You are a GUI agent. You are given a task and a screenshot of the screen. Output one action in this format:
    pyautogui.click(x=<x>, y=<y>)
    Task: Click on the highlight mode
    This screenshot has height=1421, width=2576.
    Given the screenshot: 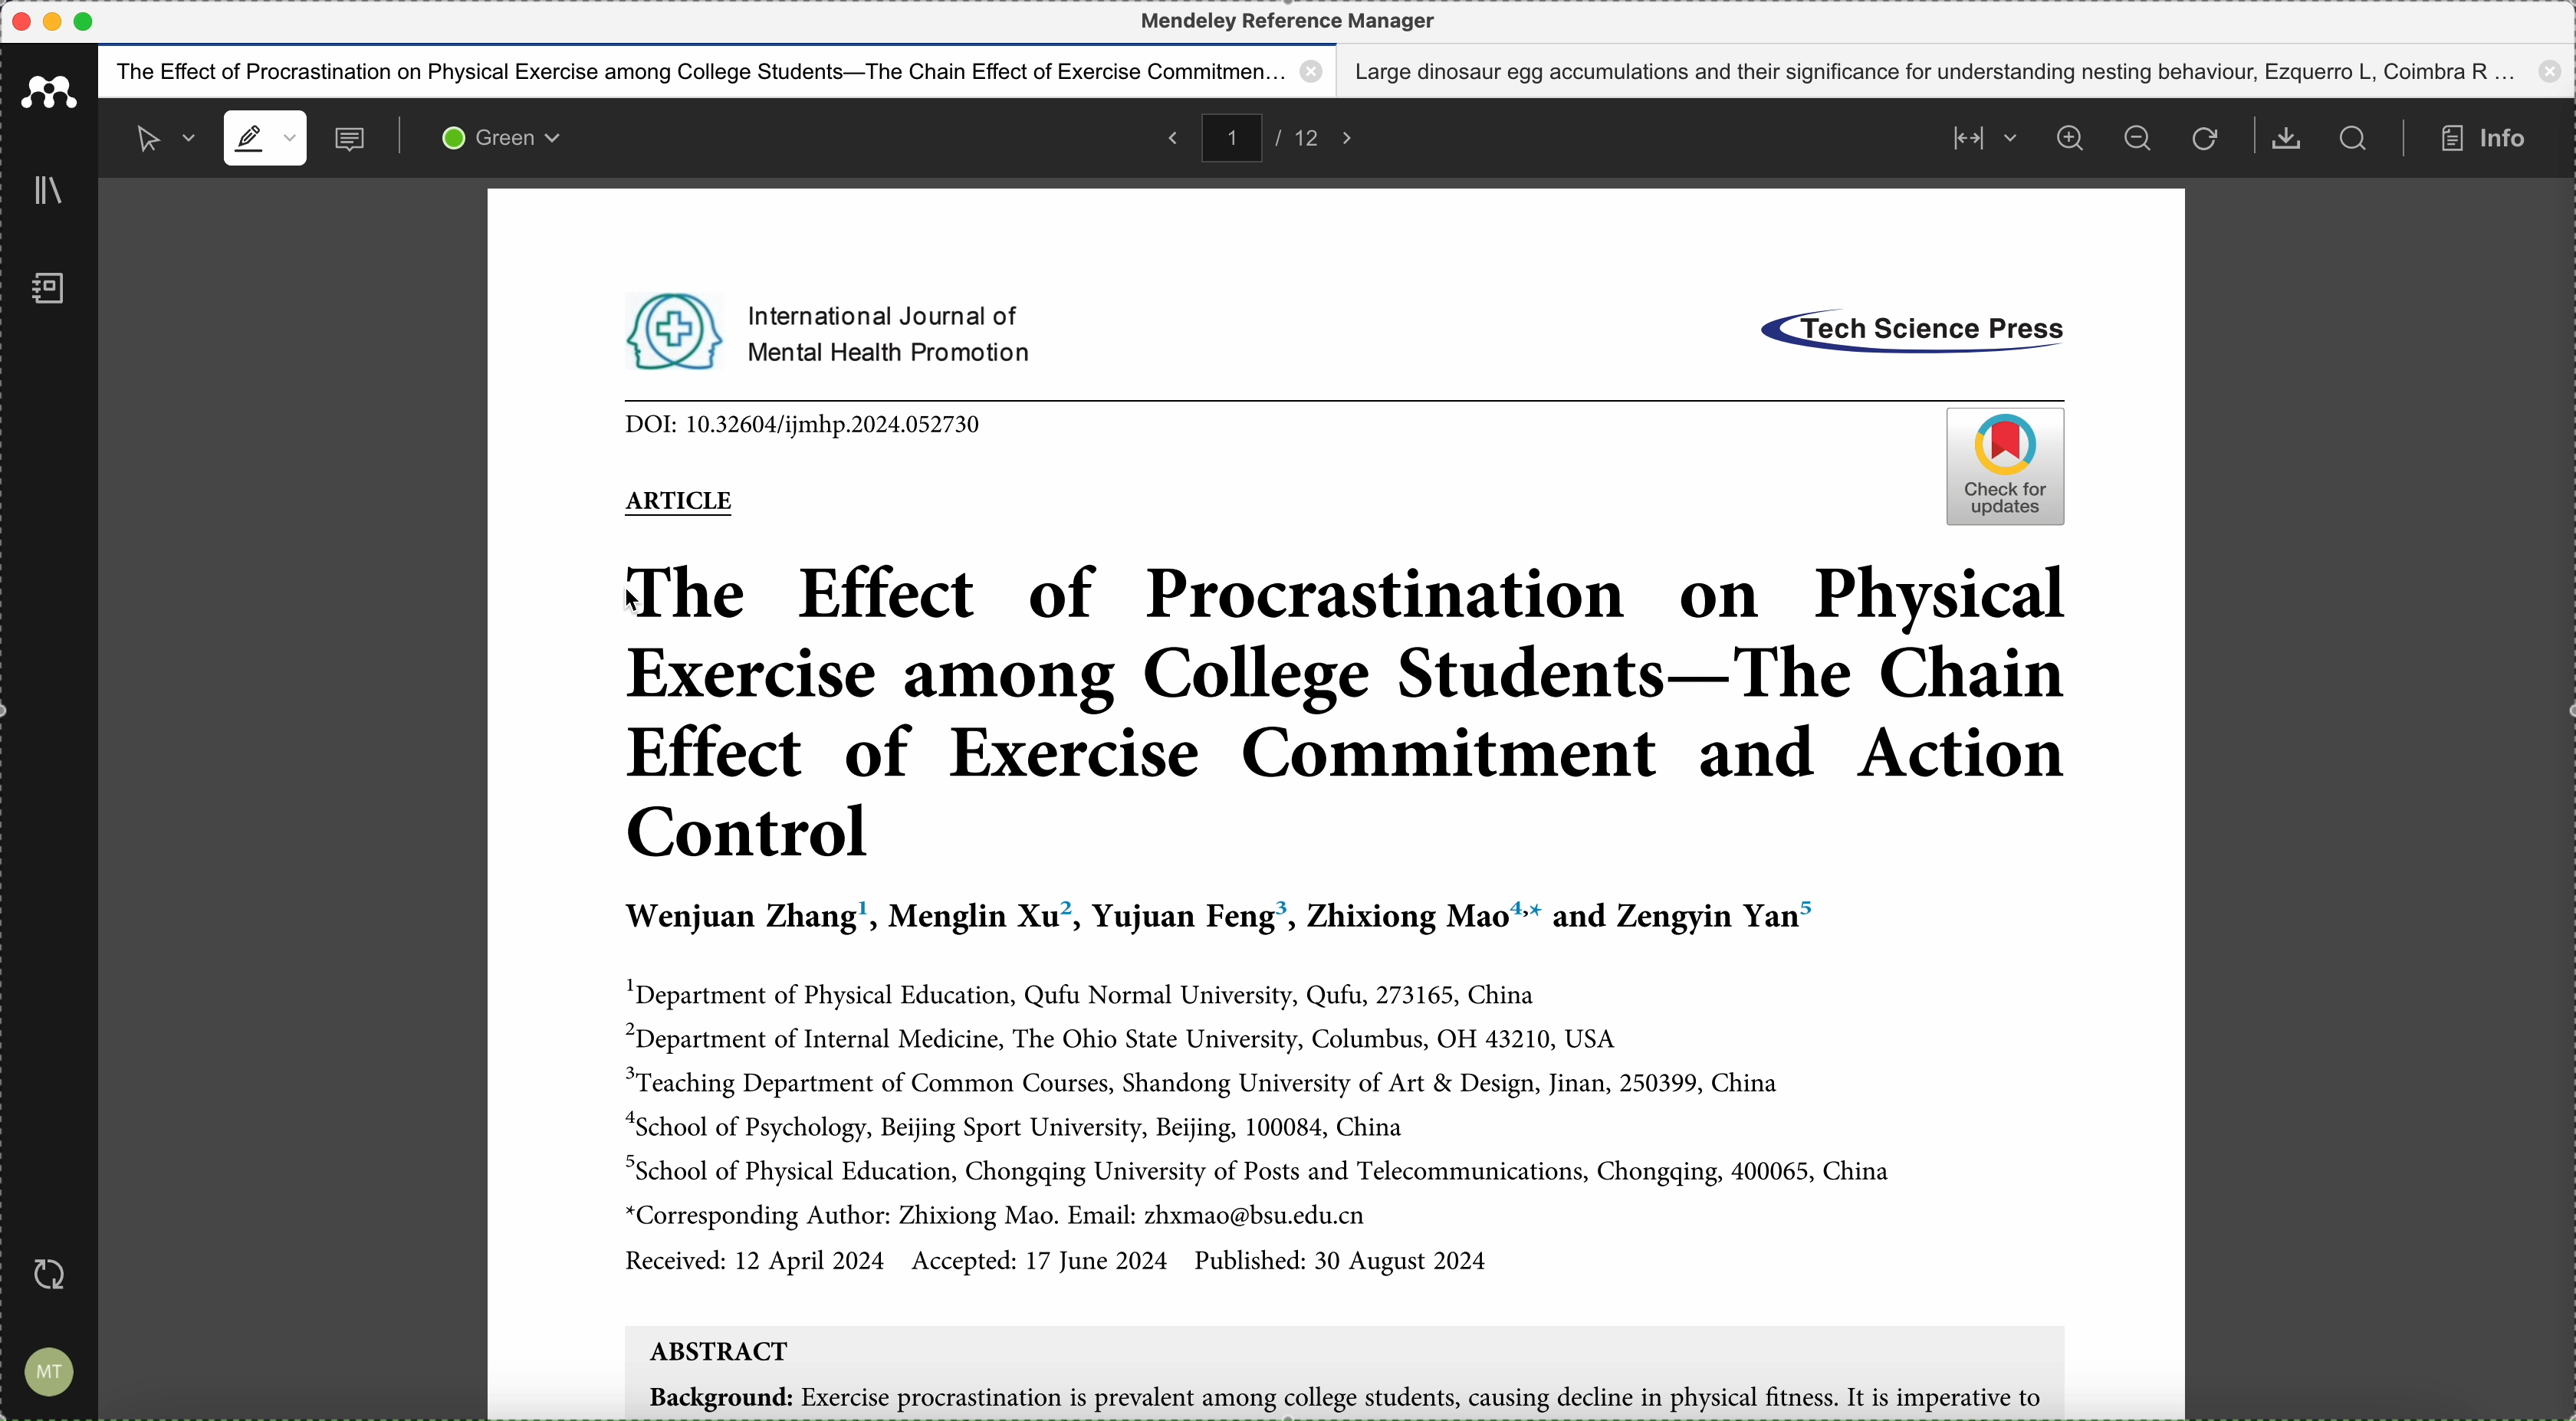 What is the action you would take?
    pyautogui.click(x=264, y=139)
    